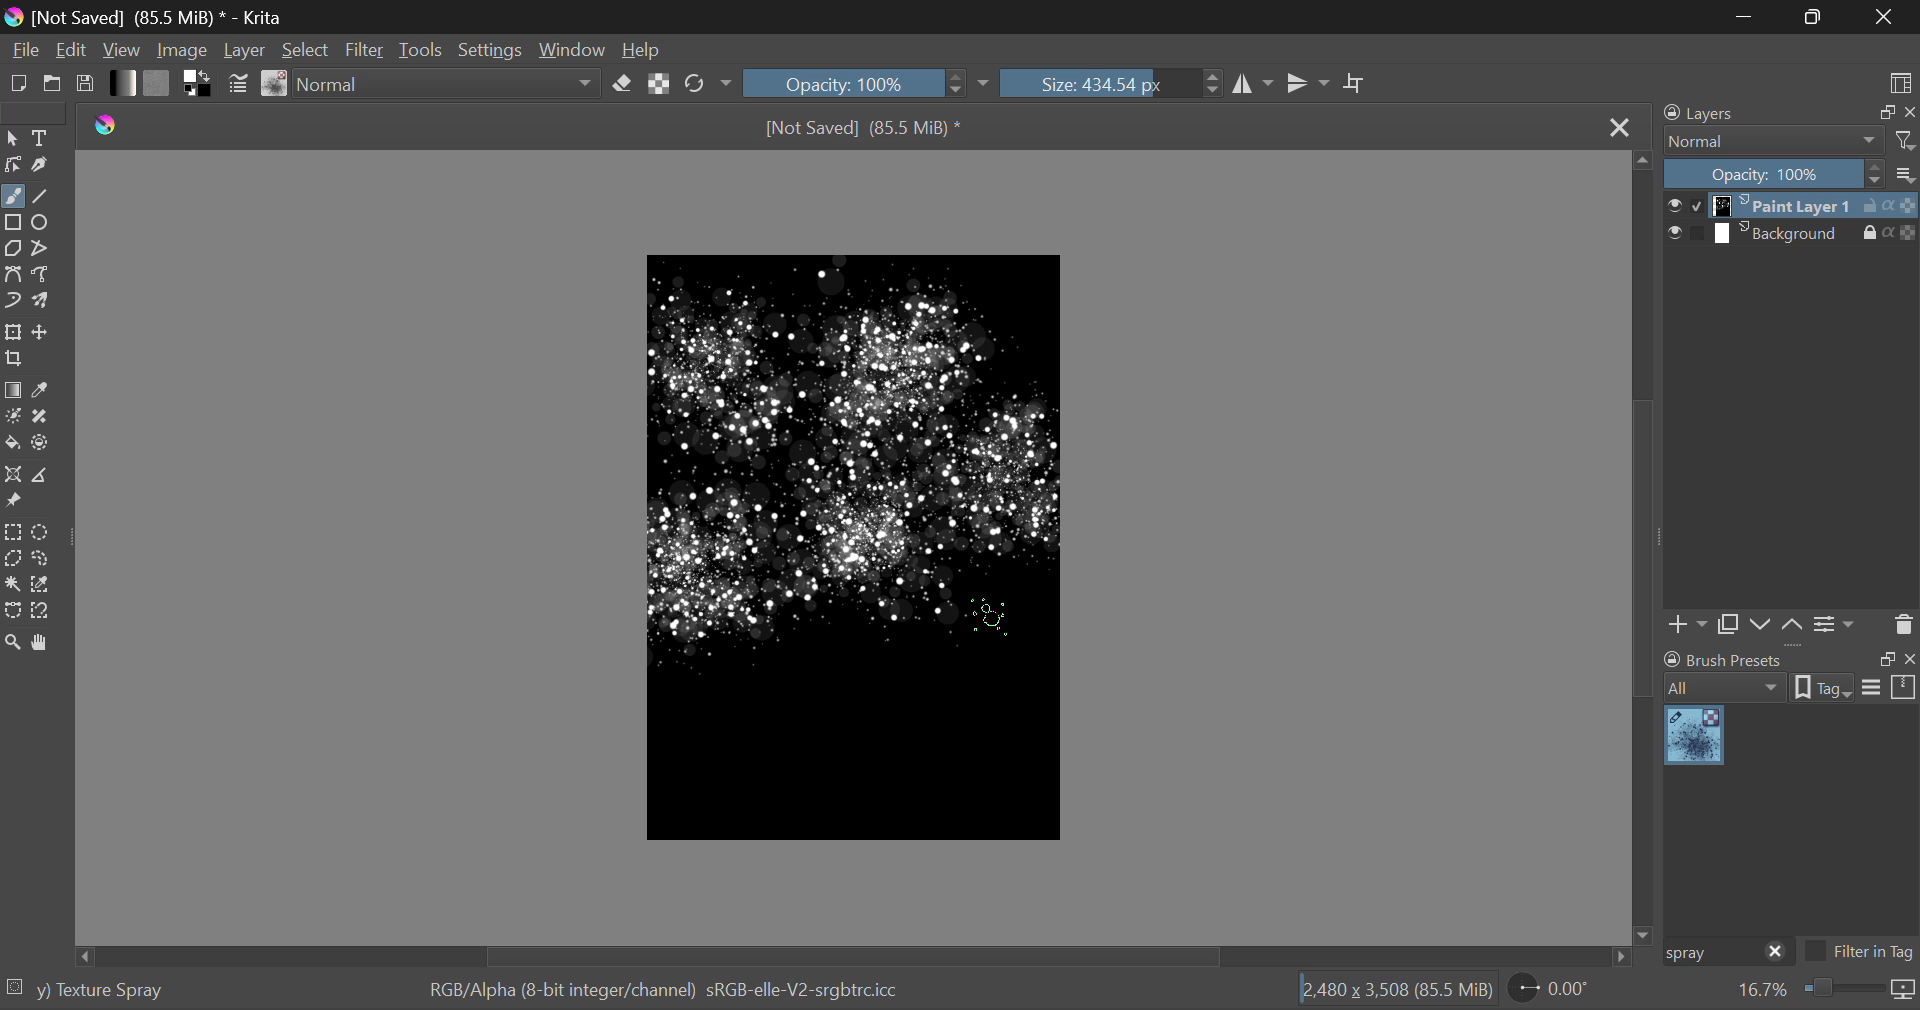  I want to click on Eyedropper, so click(43, 392).